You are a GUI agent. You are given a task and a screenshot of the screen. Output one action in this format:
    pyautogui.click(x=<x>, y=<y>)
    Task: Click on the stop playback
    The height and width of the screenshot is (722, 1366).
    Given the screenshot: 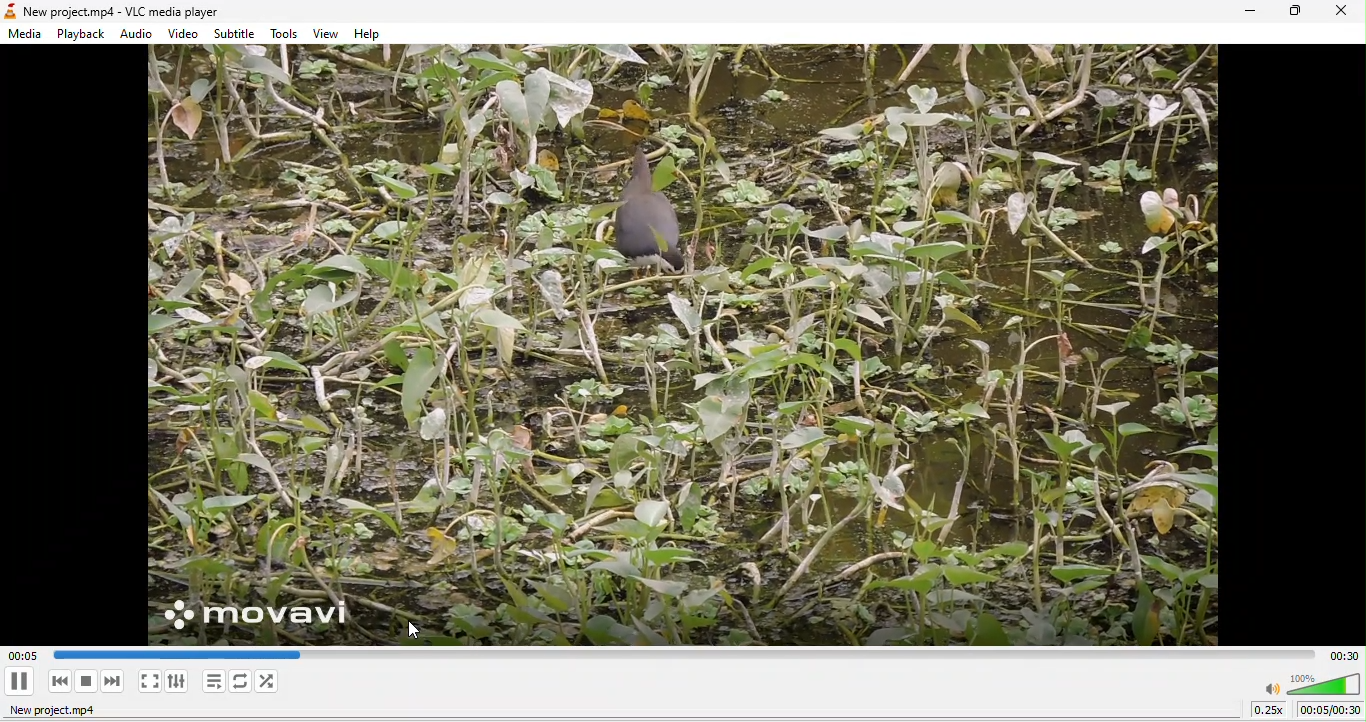 What is the action you would take?
    pyautogui.click(x=85, y=681)
    